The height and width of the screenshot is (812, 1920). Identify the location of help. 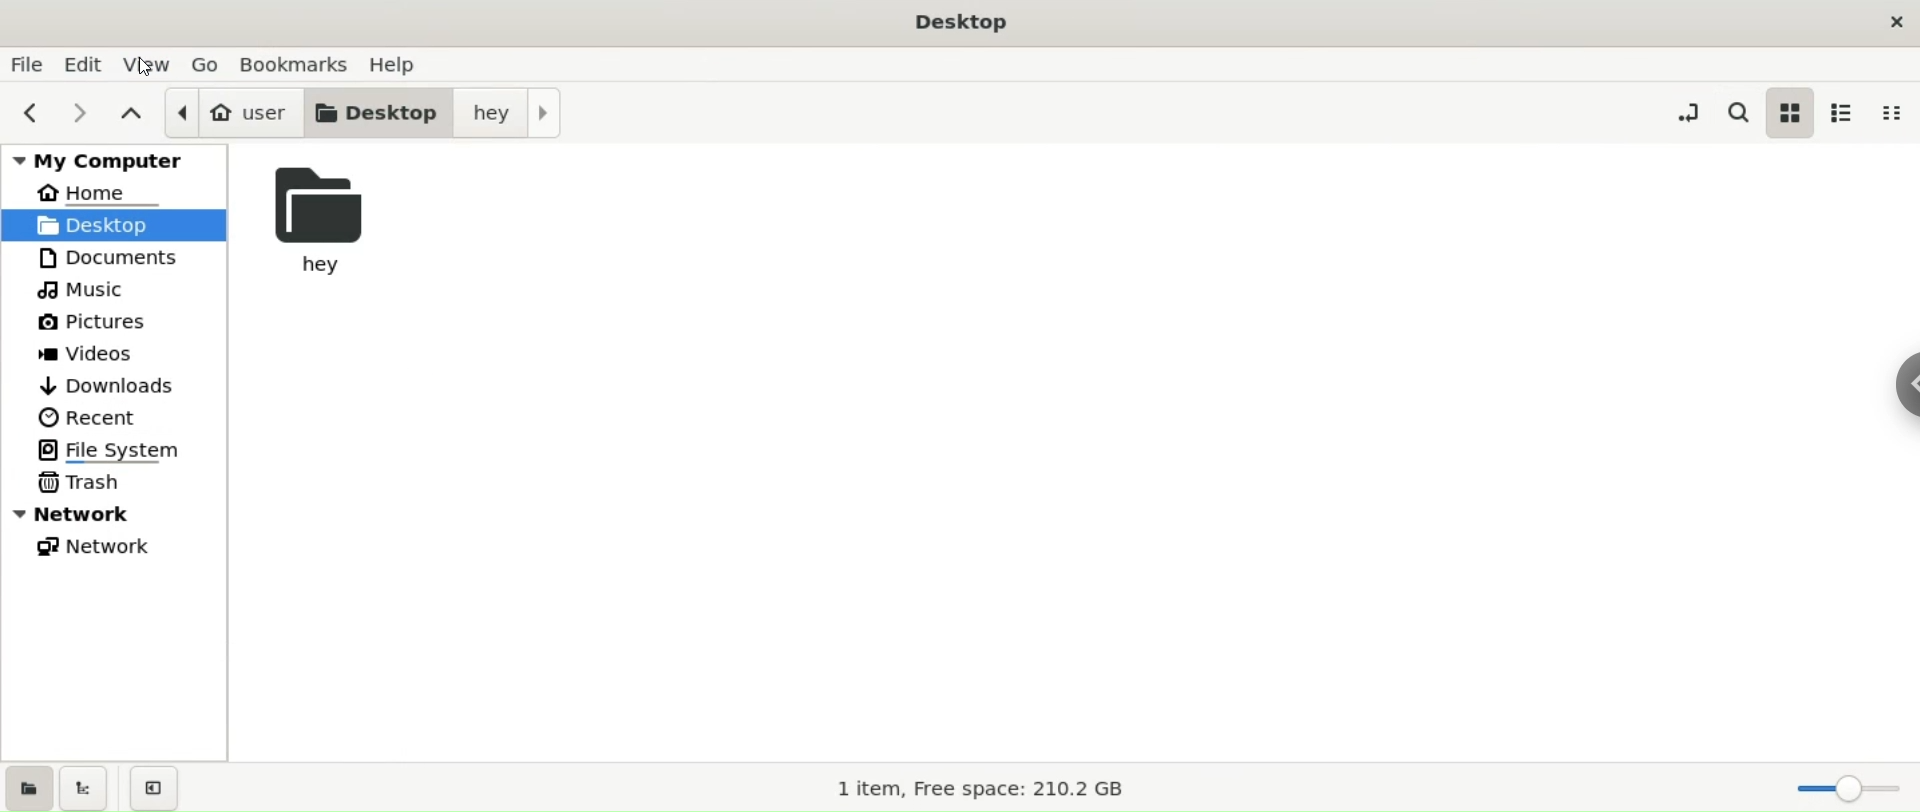
(405, 64).